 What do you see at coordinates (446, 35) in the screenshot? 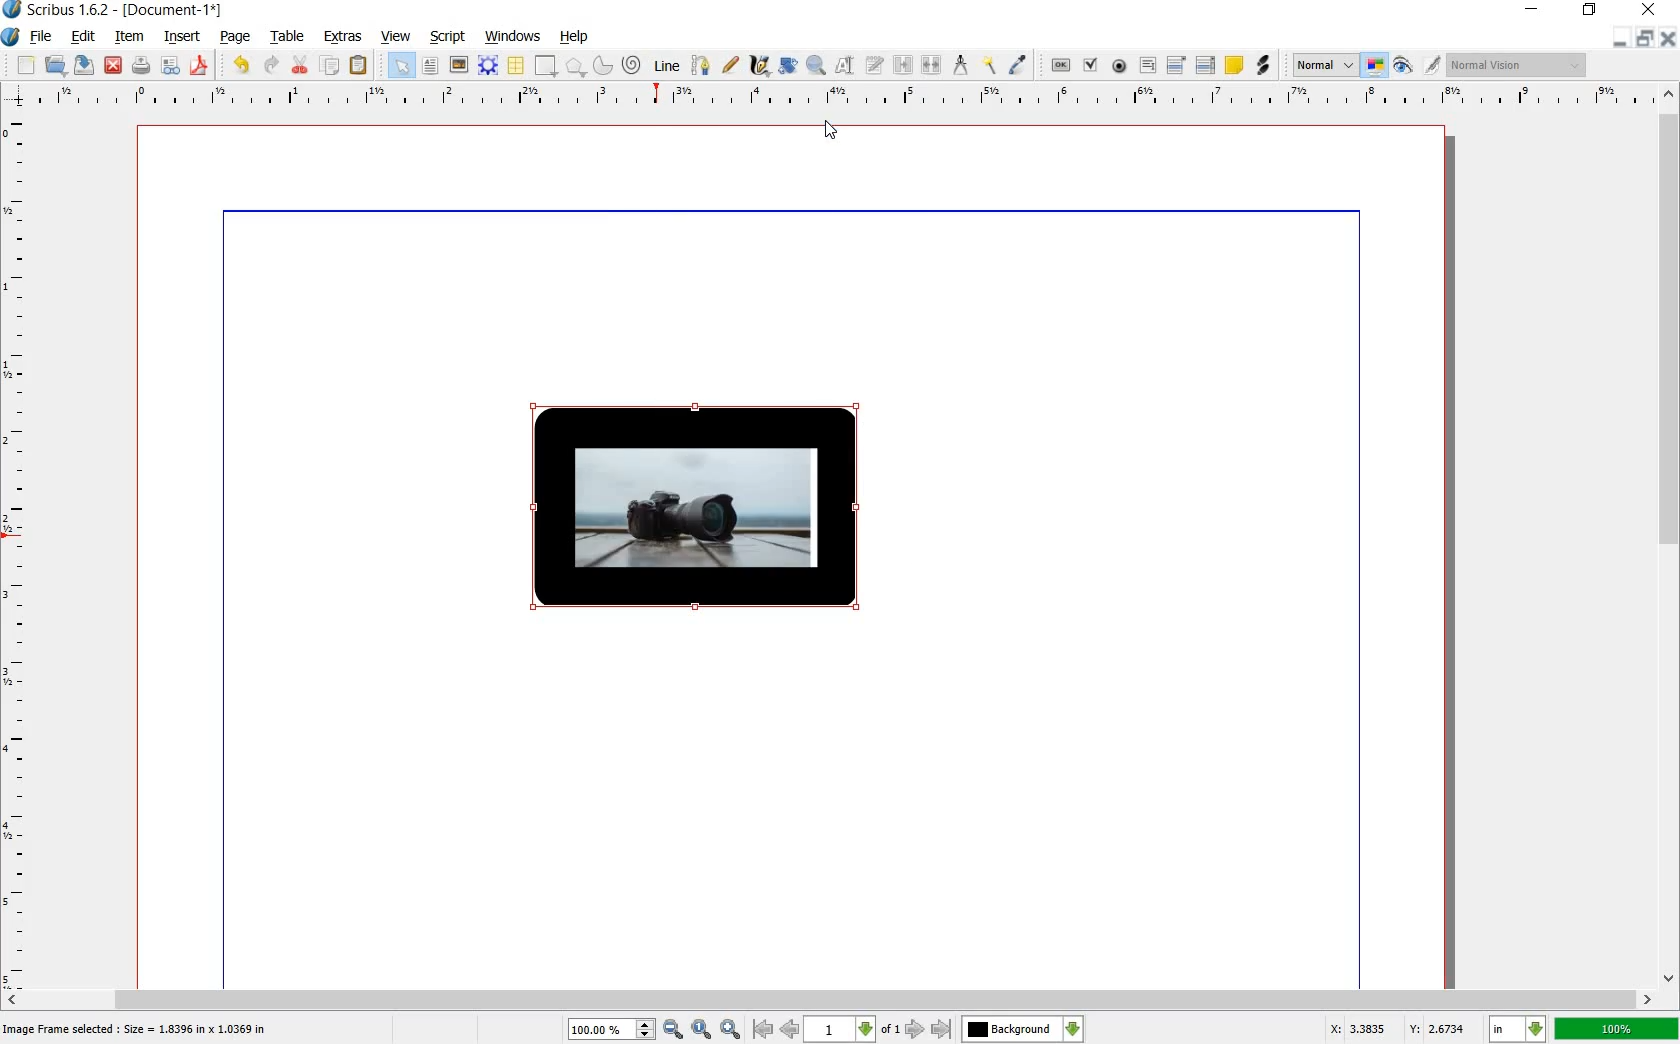
I see `script` at bounding box center [446, 35].